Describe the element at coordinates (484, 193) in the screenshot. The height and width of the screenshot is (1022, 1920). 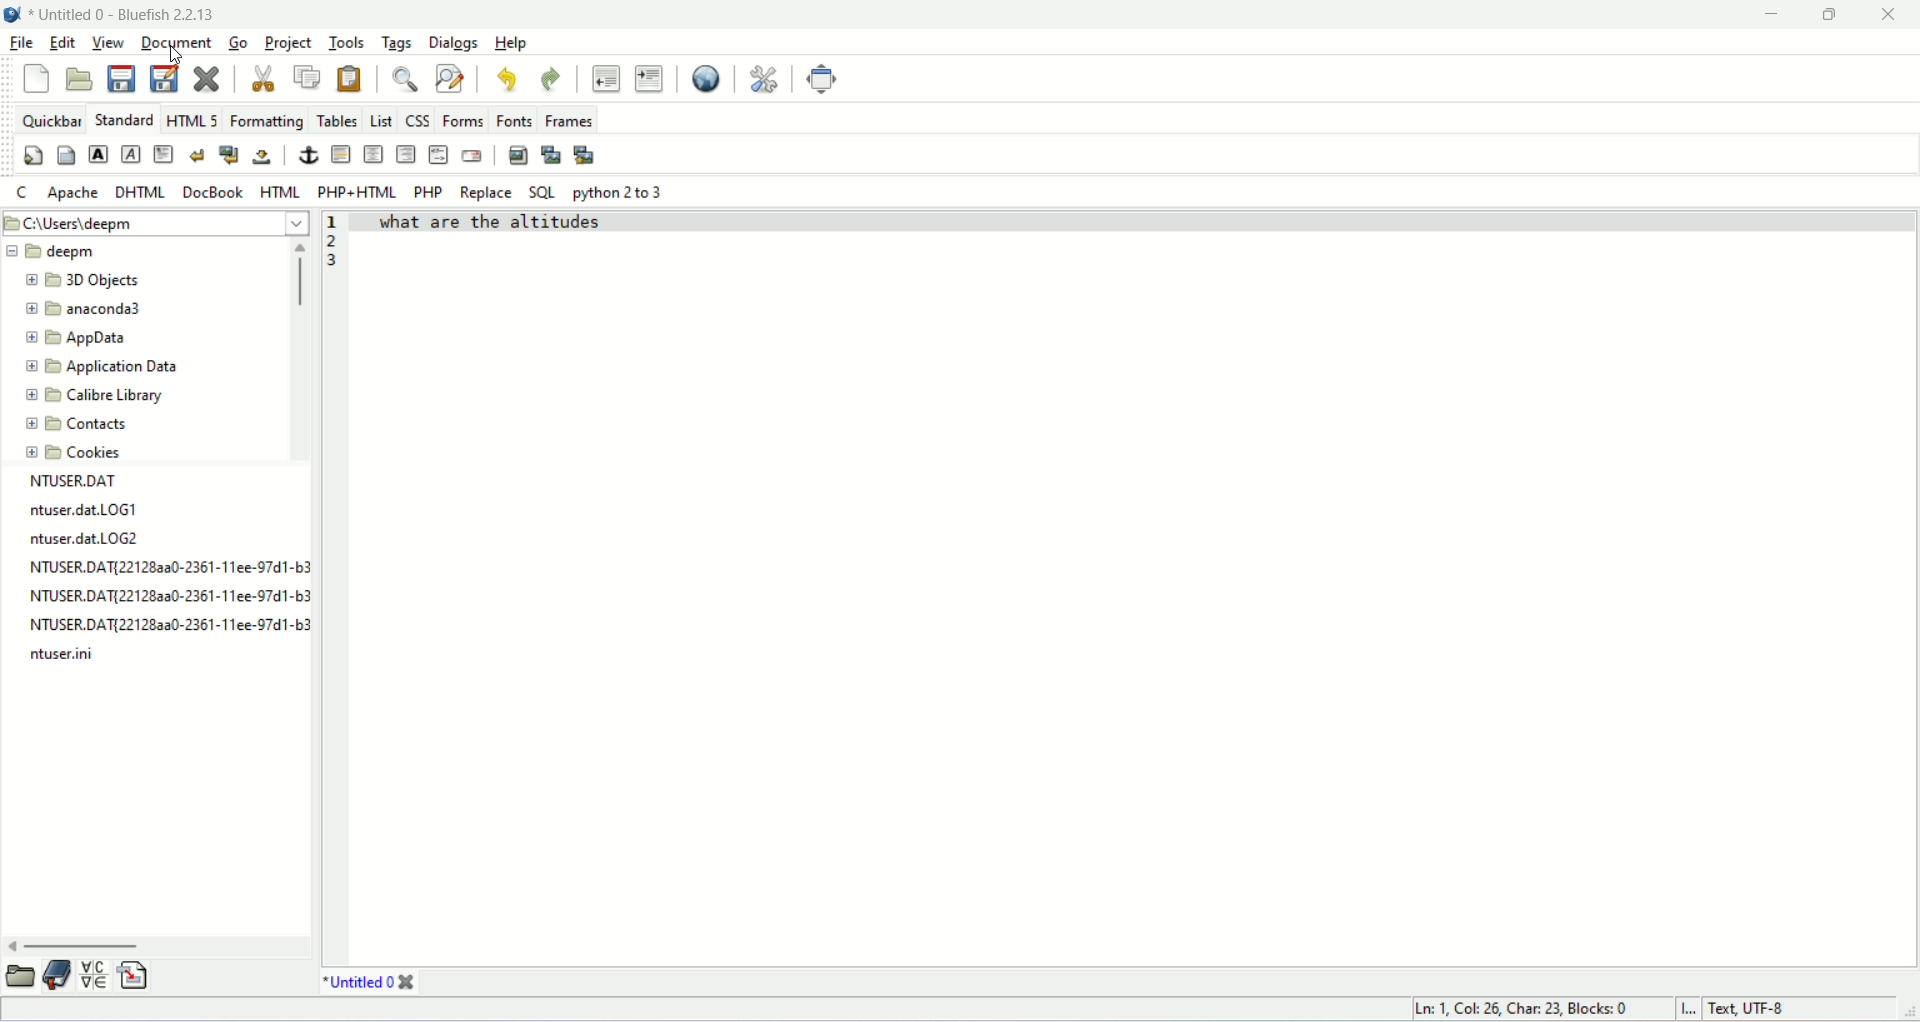
I see `replace` at that location.